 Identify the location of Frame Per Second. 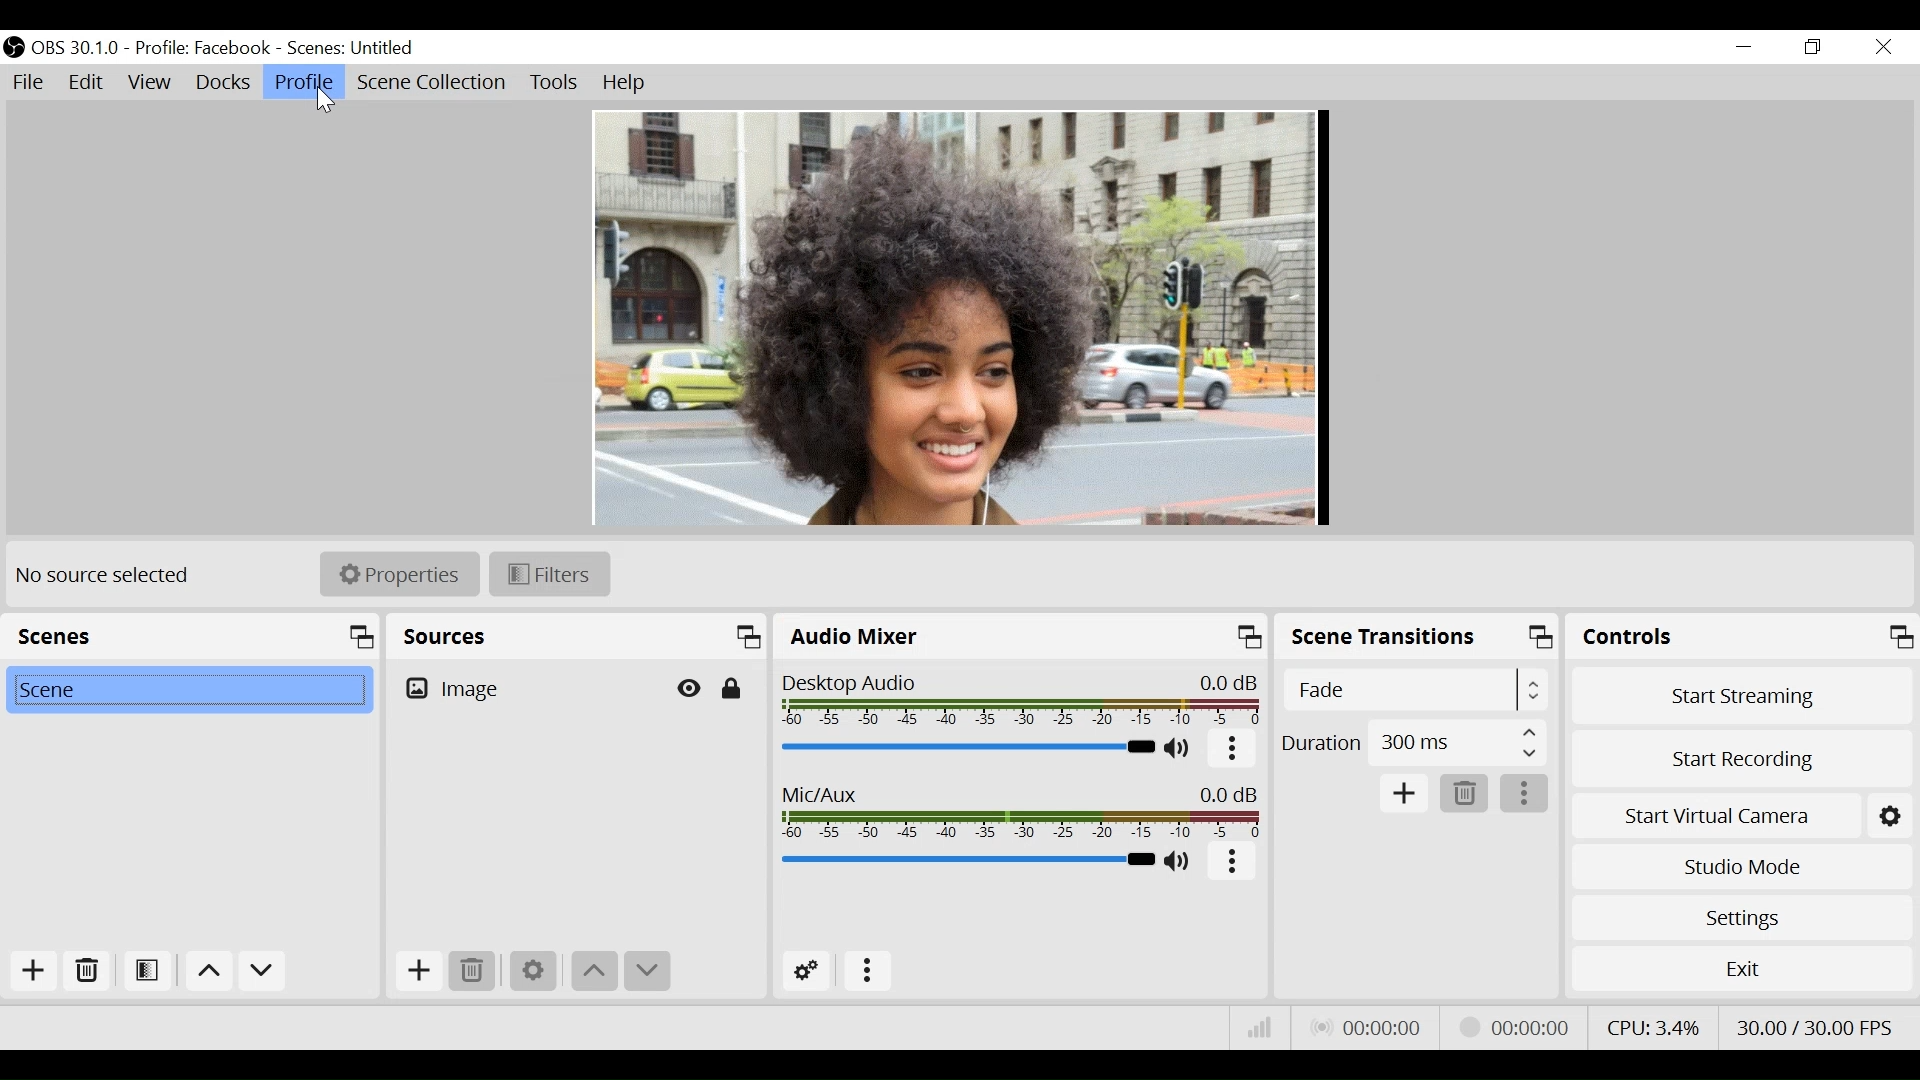
(1814, 1024).